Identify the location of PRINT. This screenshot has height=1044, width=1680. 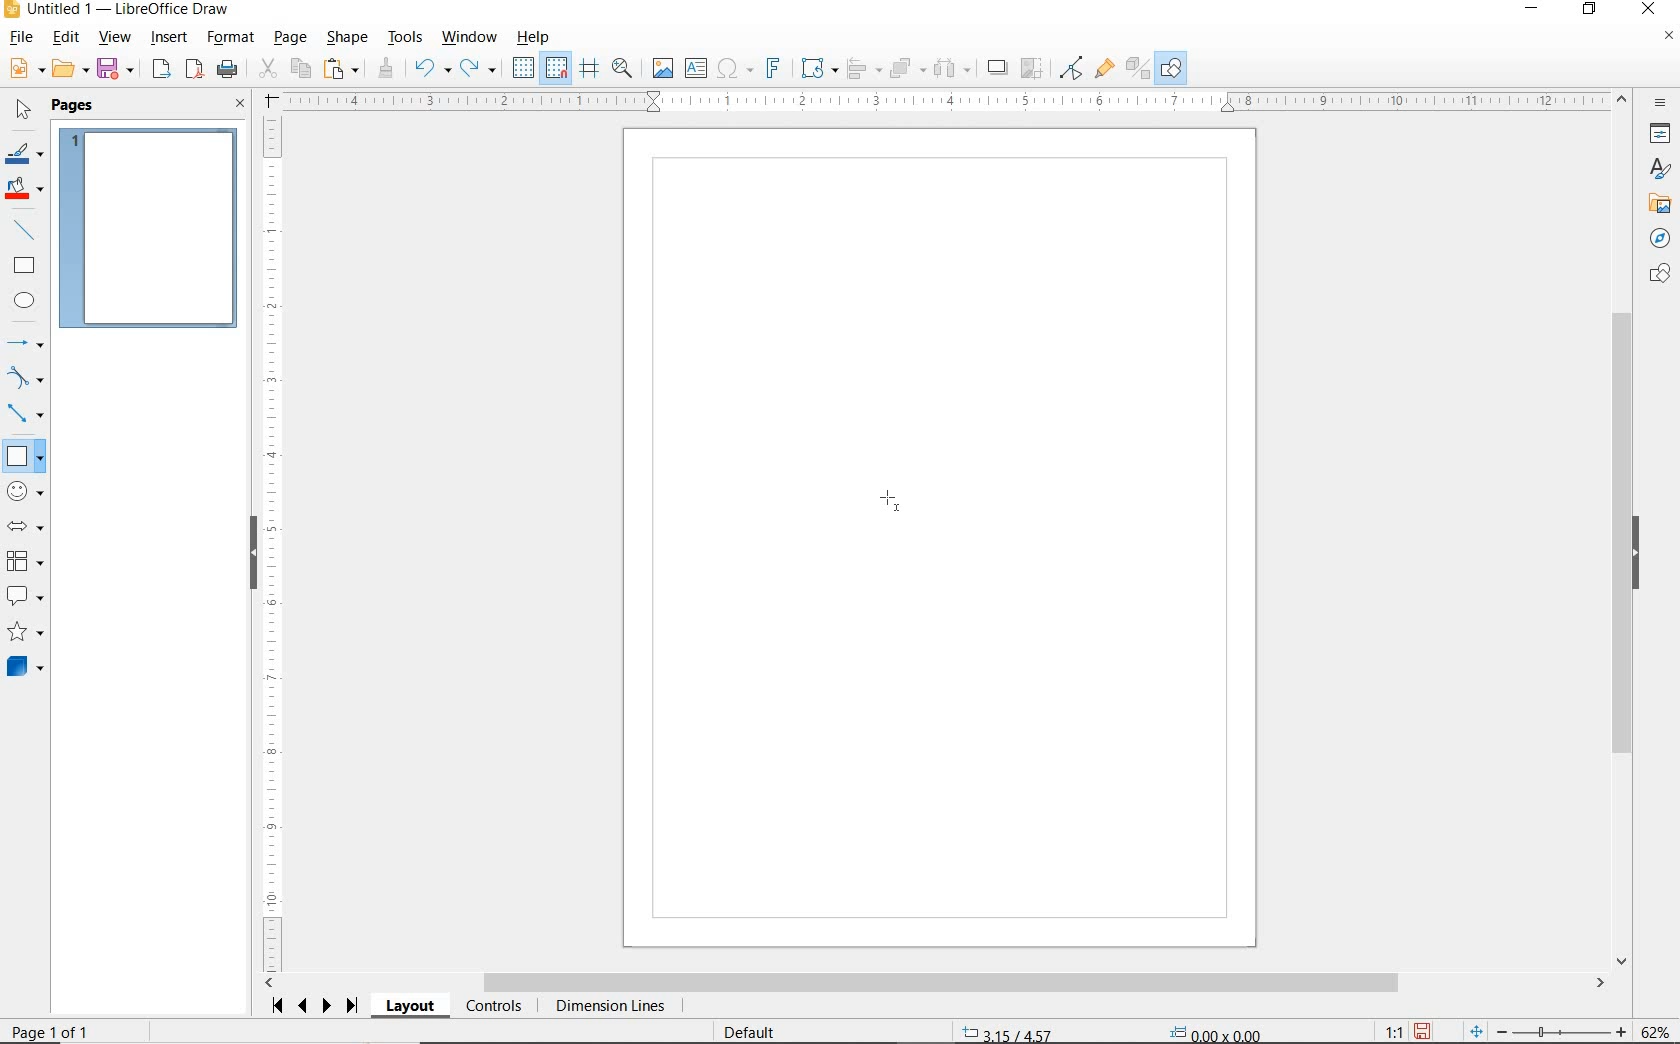
(228, 72).